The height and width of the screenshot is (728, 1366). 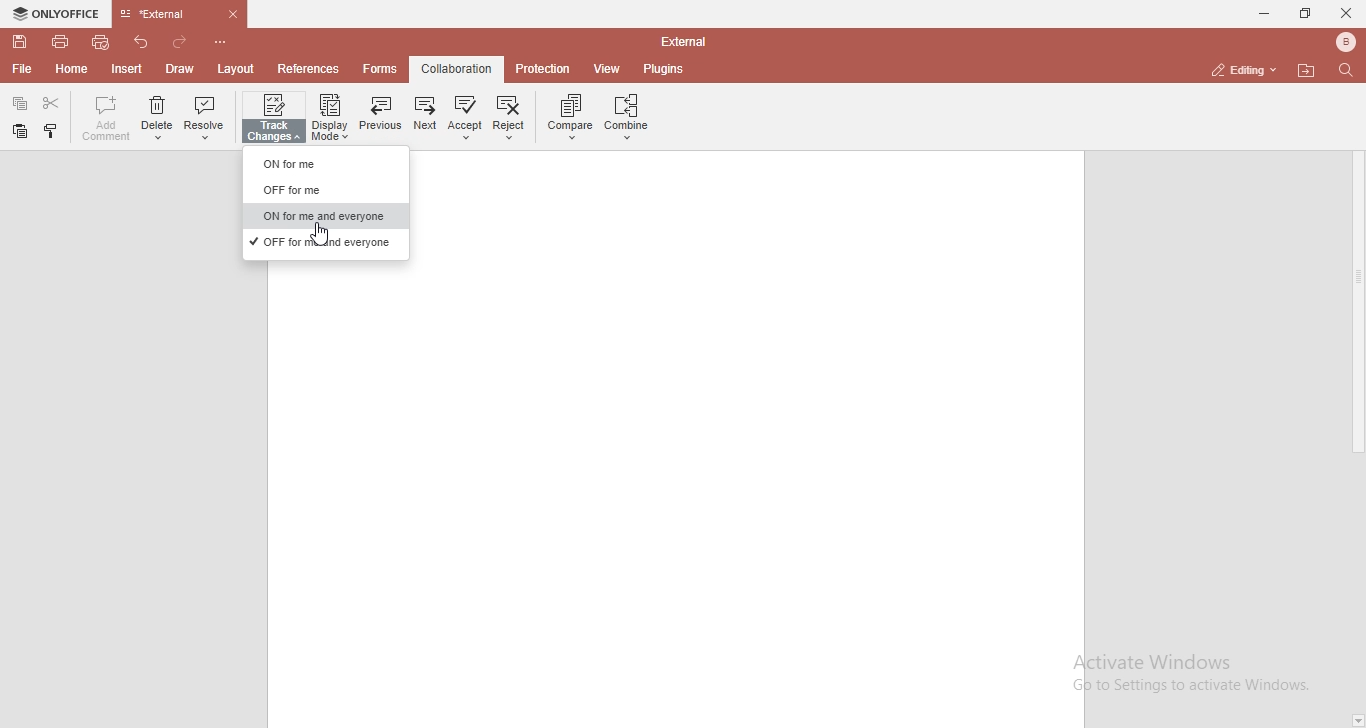 I want to click on add comment, so click(x=103, y=118).